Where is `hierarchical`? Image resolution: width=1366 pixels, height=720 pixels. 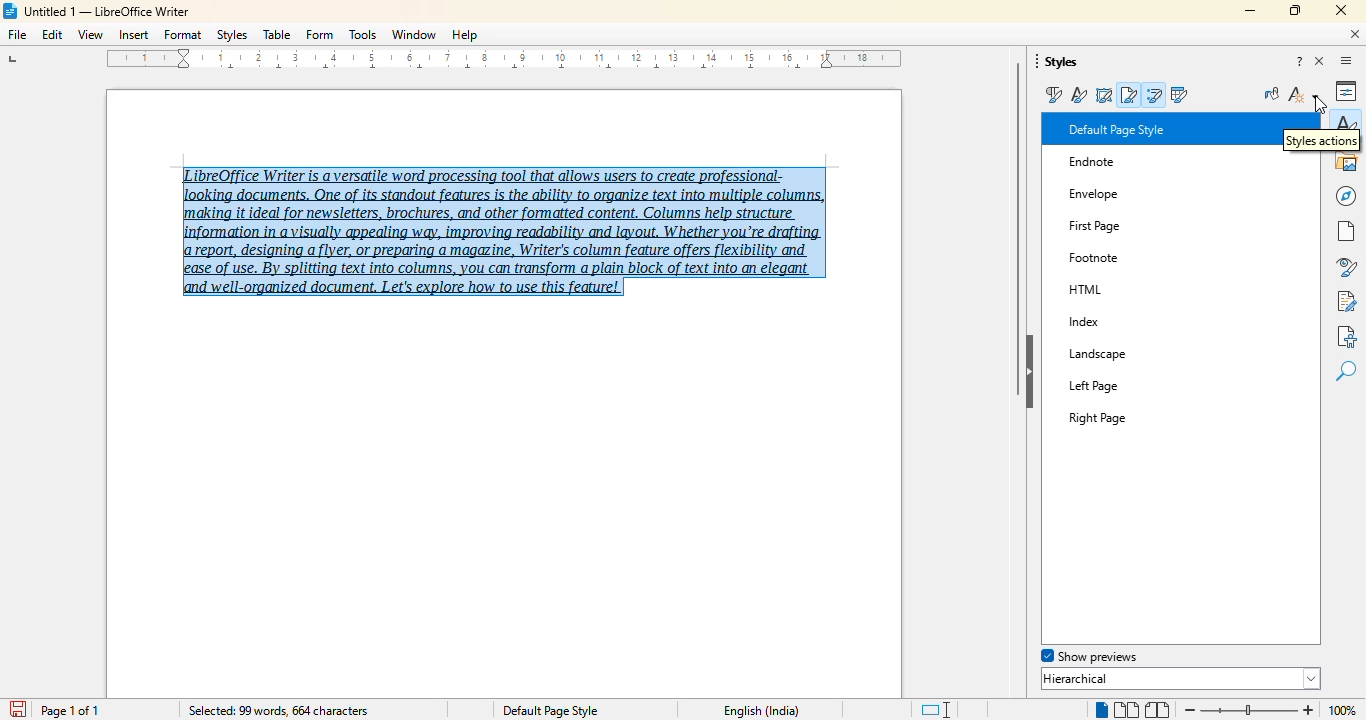 hierarchical is located at coordinates (1181, 678).